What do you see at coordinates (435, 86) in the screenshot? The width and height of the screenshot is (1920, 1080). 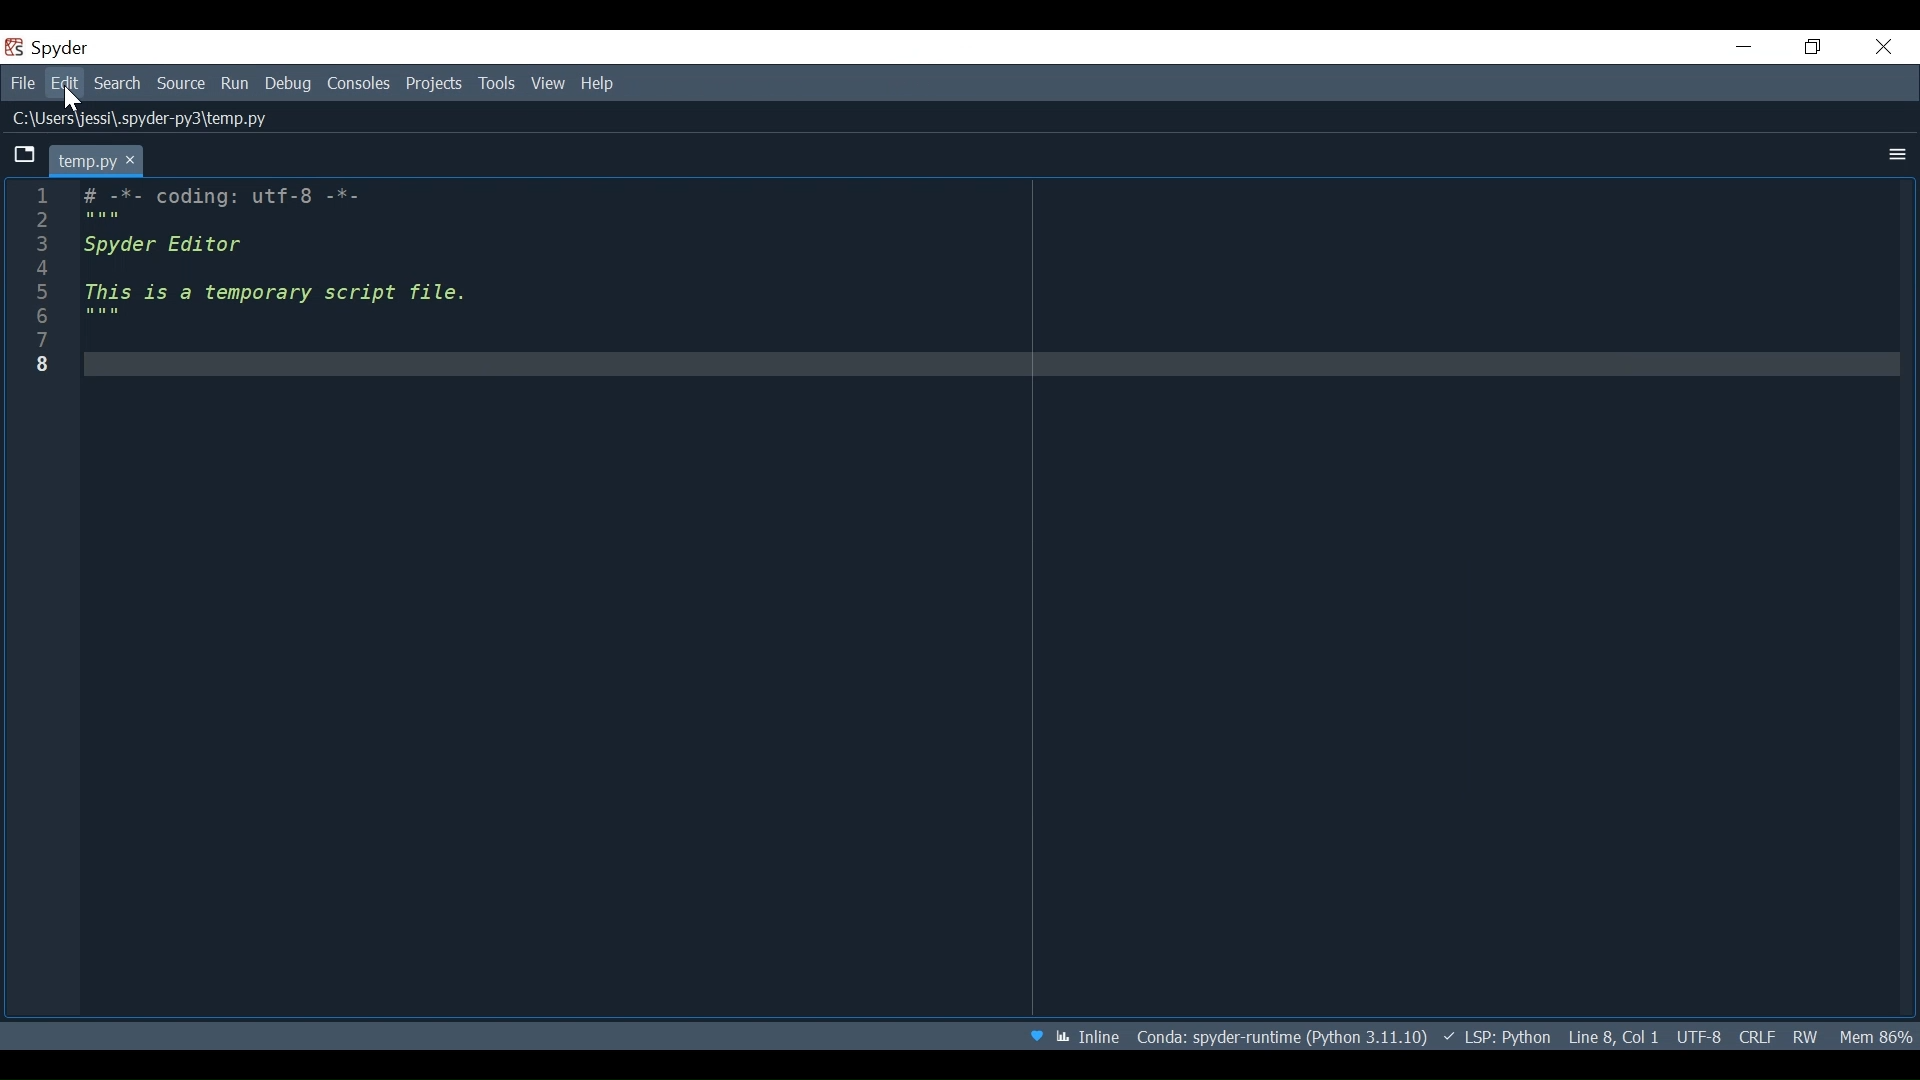 I see `Projects` at bounding box center [435, 86].